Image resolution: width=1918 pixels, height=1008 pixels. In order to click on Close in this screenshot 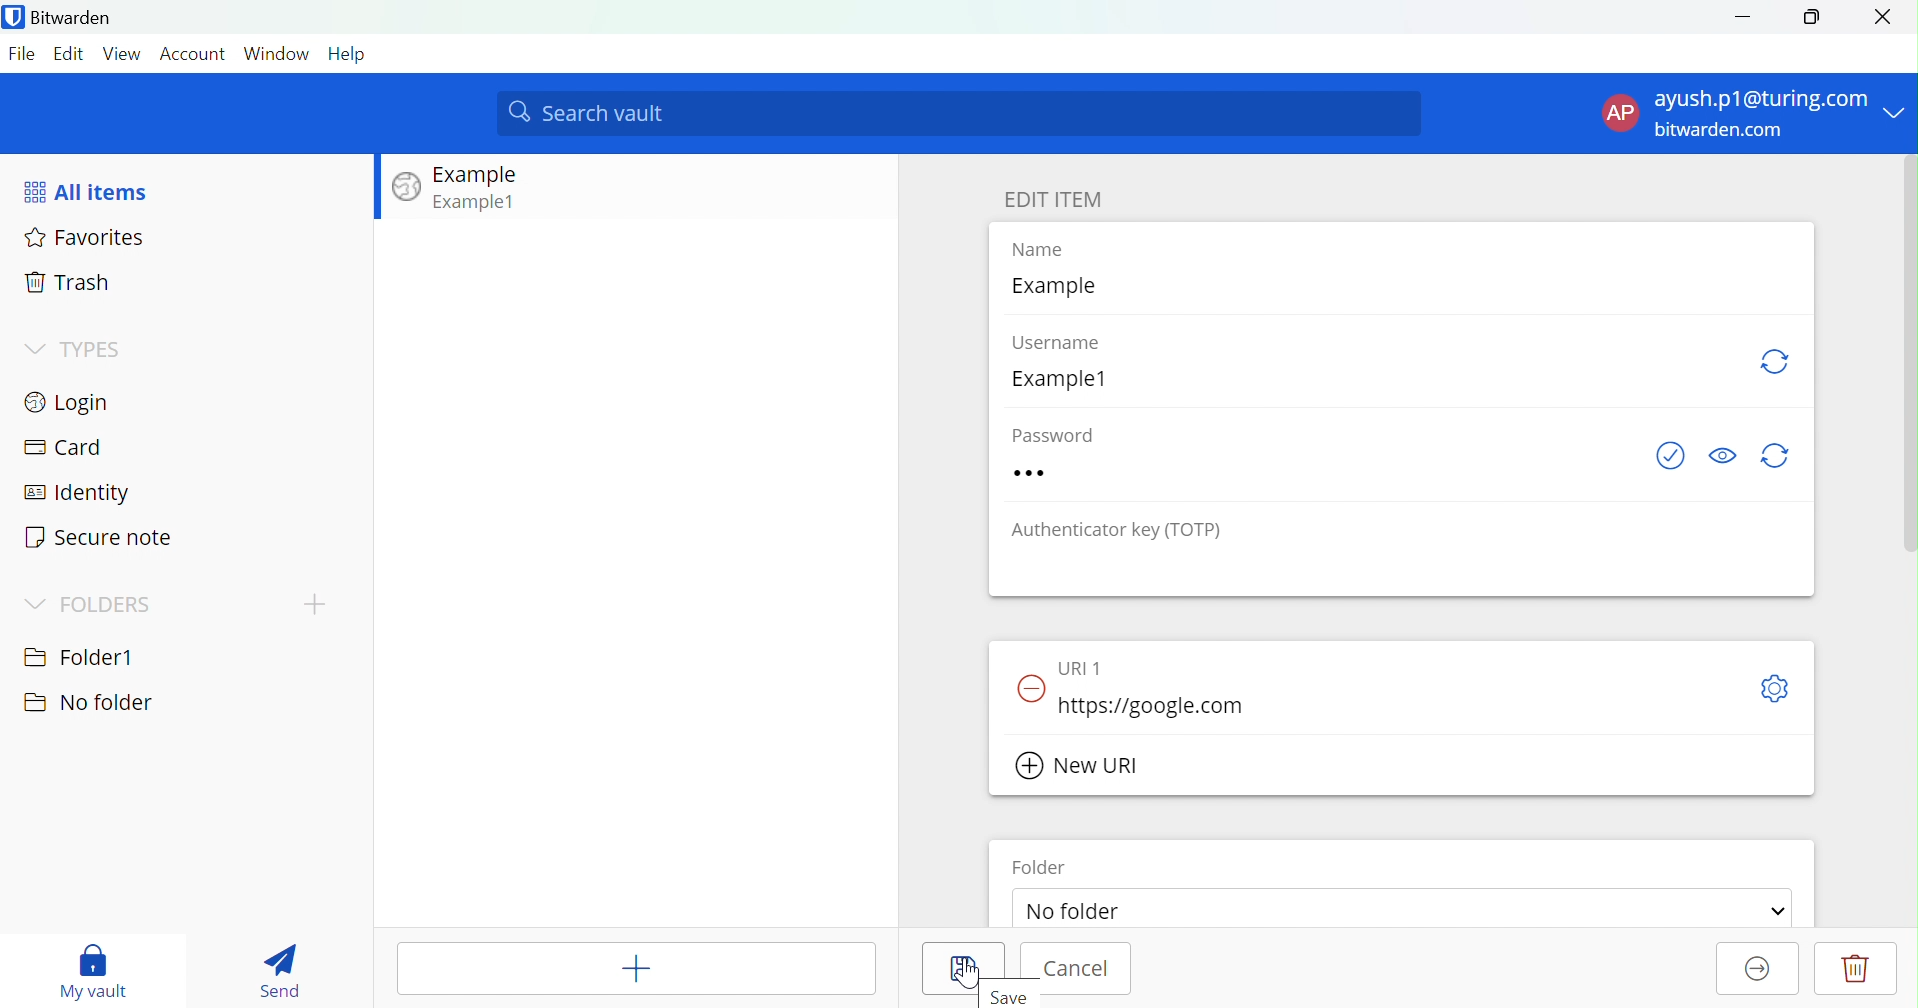, I will do `click(1890, 17)`.